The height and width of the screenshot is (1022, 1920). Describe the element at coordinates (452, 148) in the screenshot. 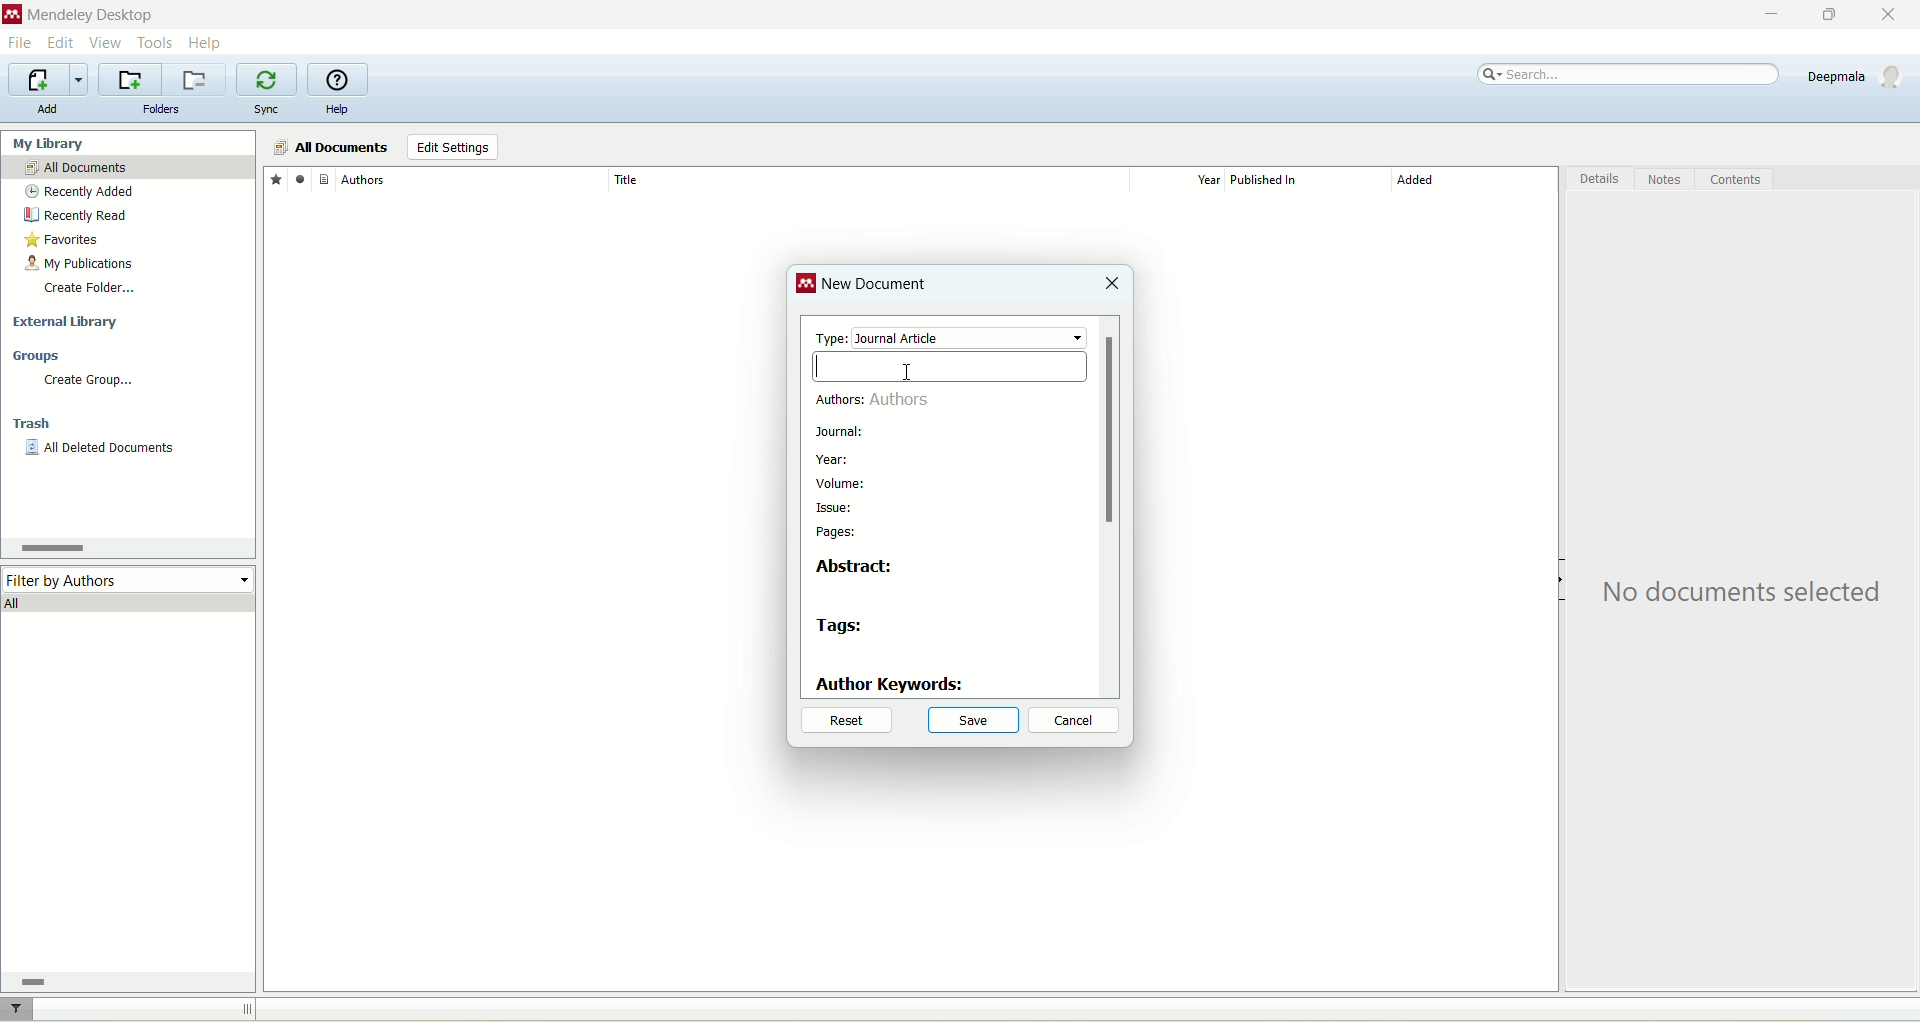

I see `edit settings` at that location.